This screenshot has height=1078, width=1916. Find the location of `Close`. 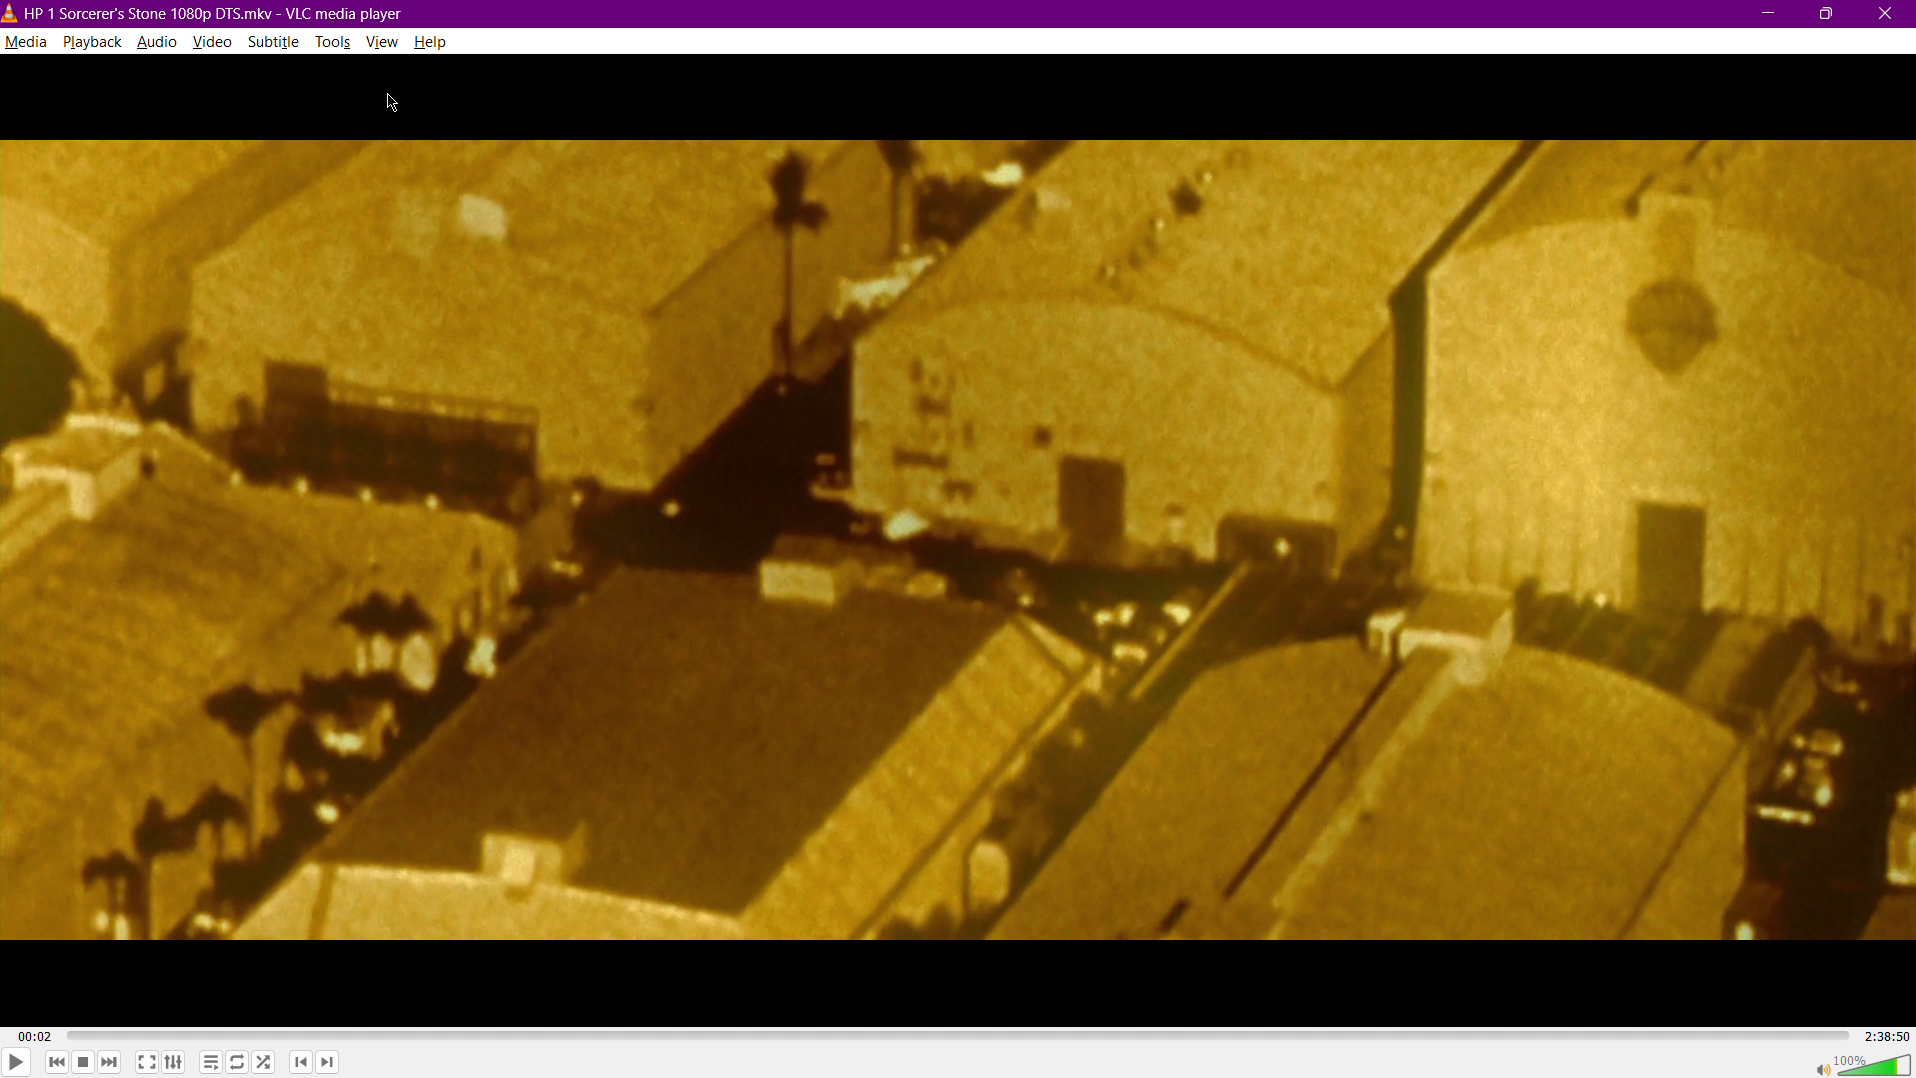

Close is located at coordinates (1890, 13).